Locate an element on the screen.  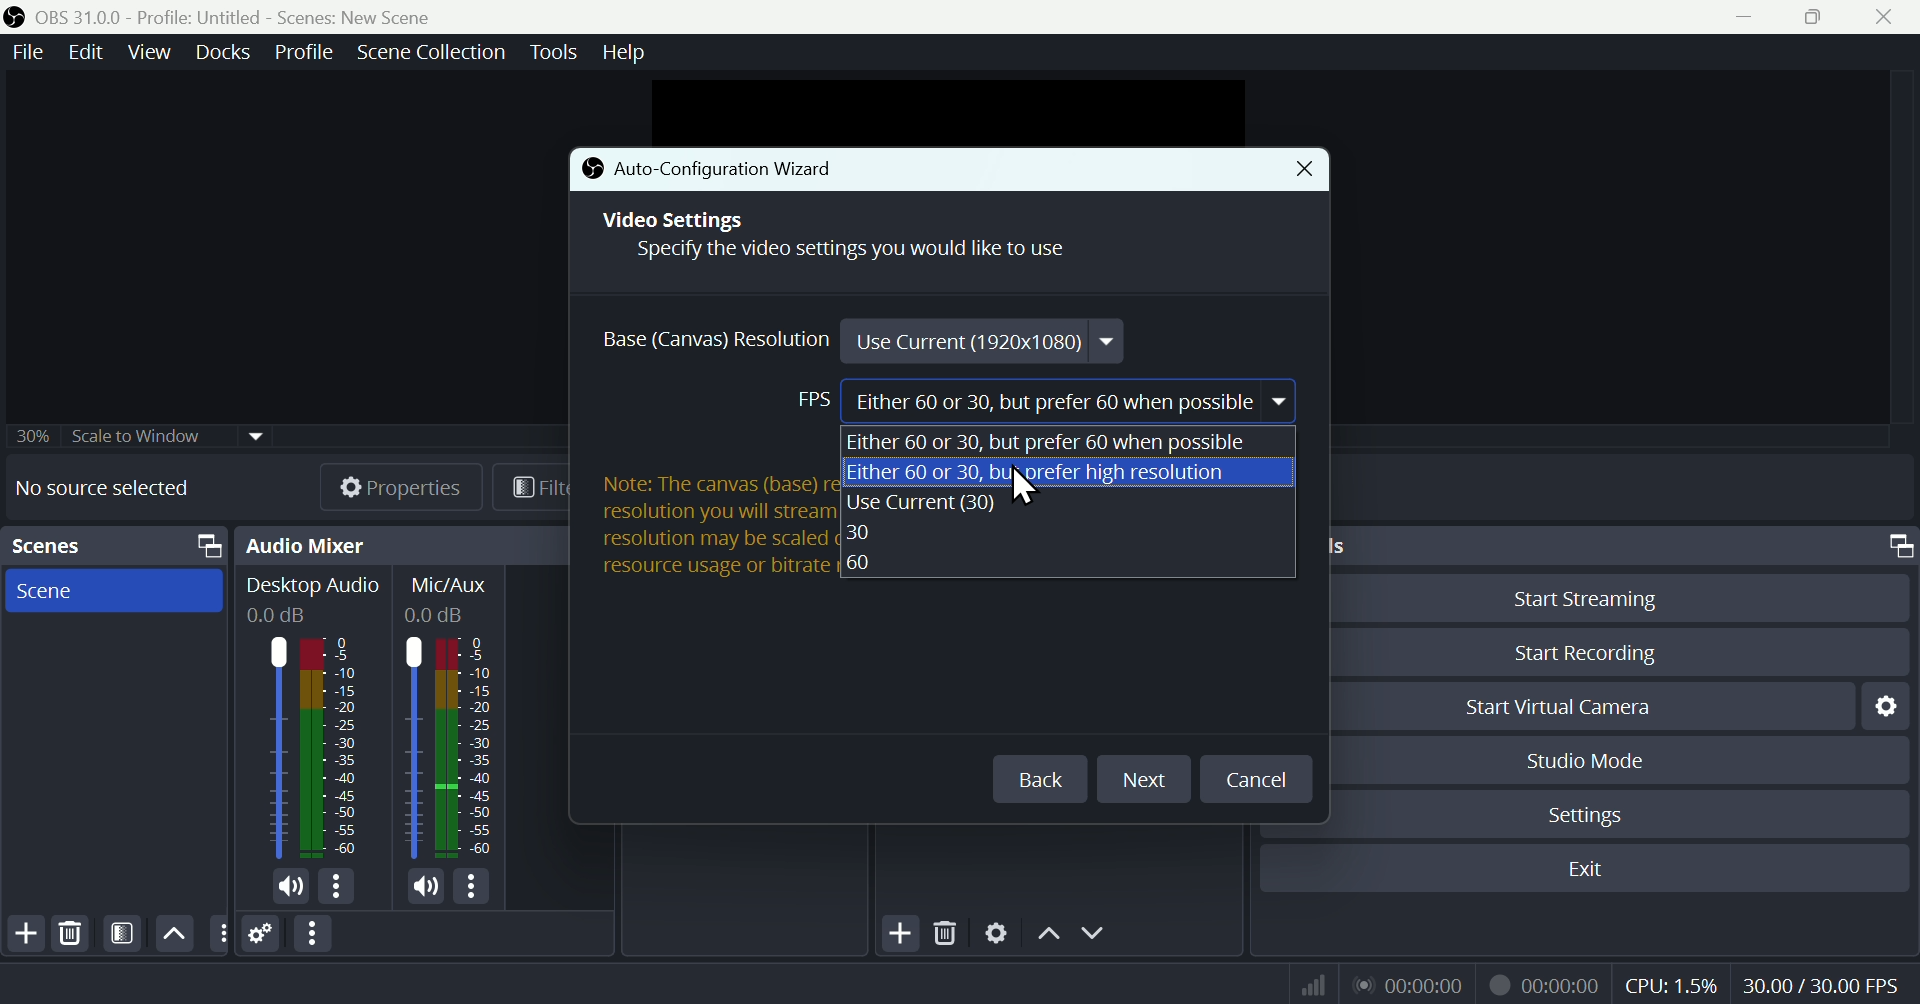
Settings is located at coordinates (1883, 706).